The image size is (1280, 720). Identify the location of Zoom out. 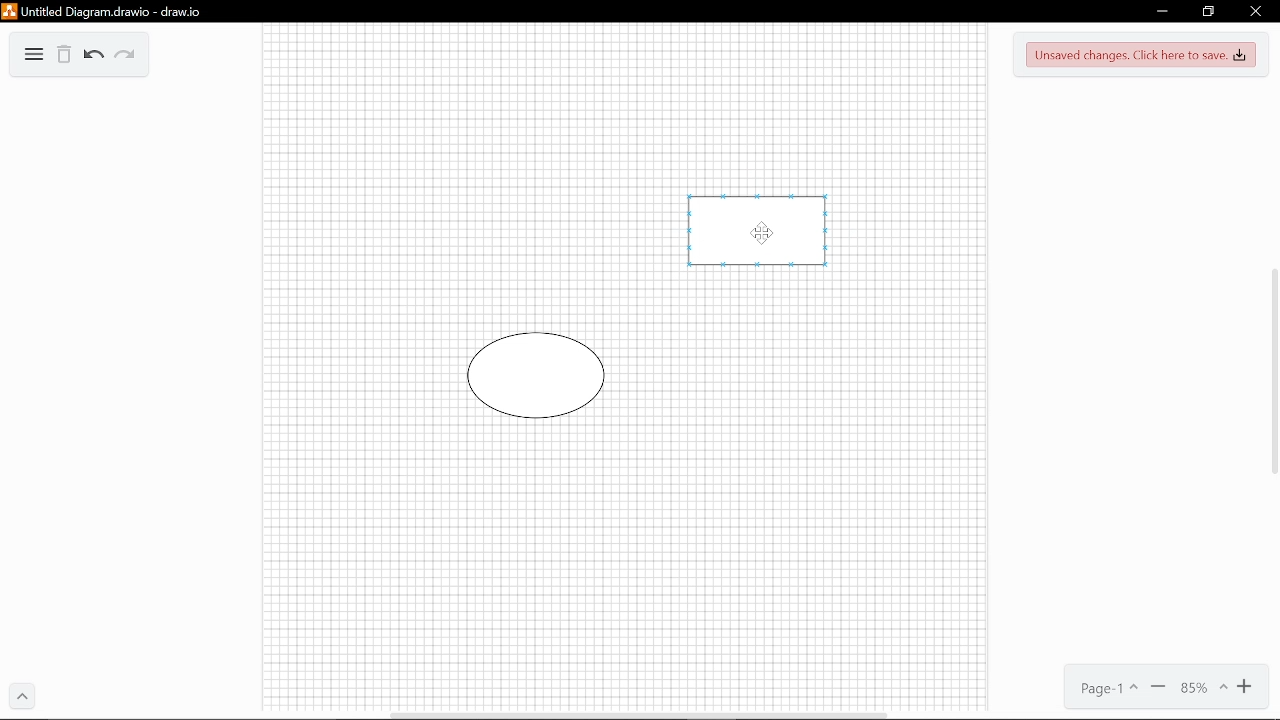
(1158, 689).